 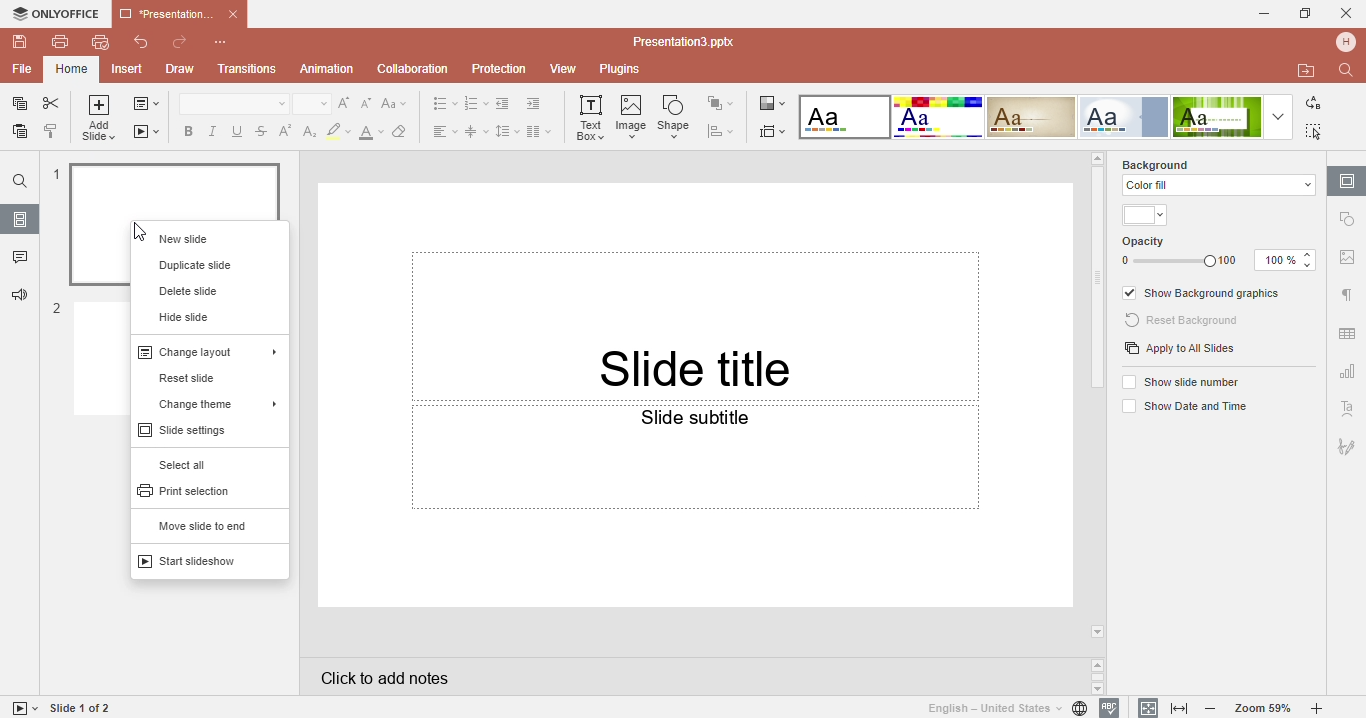 What do you see at coordinates (231, 42) in the screenshot?
I see `Customize quick access toolbar` at bounding box center [231, 42].